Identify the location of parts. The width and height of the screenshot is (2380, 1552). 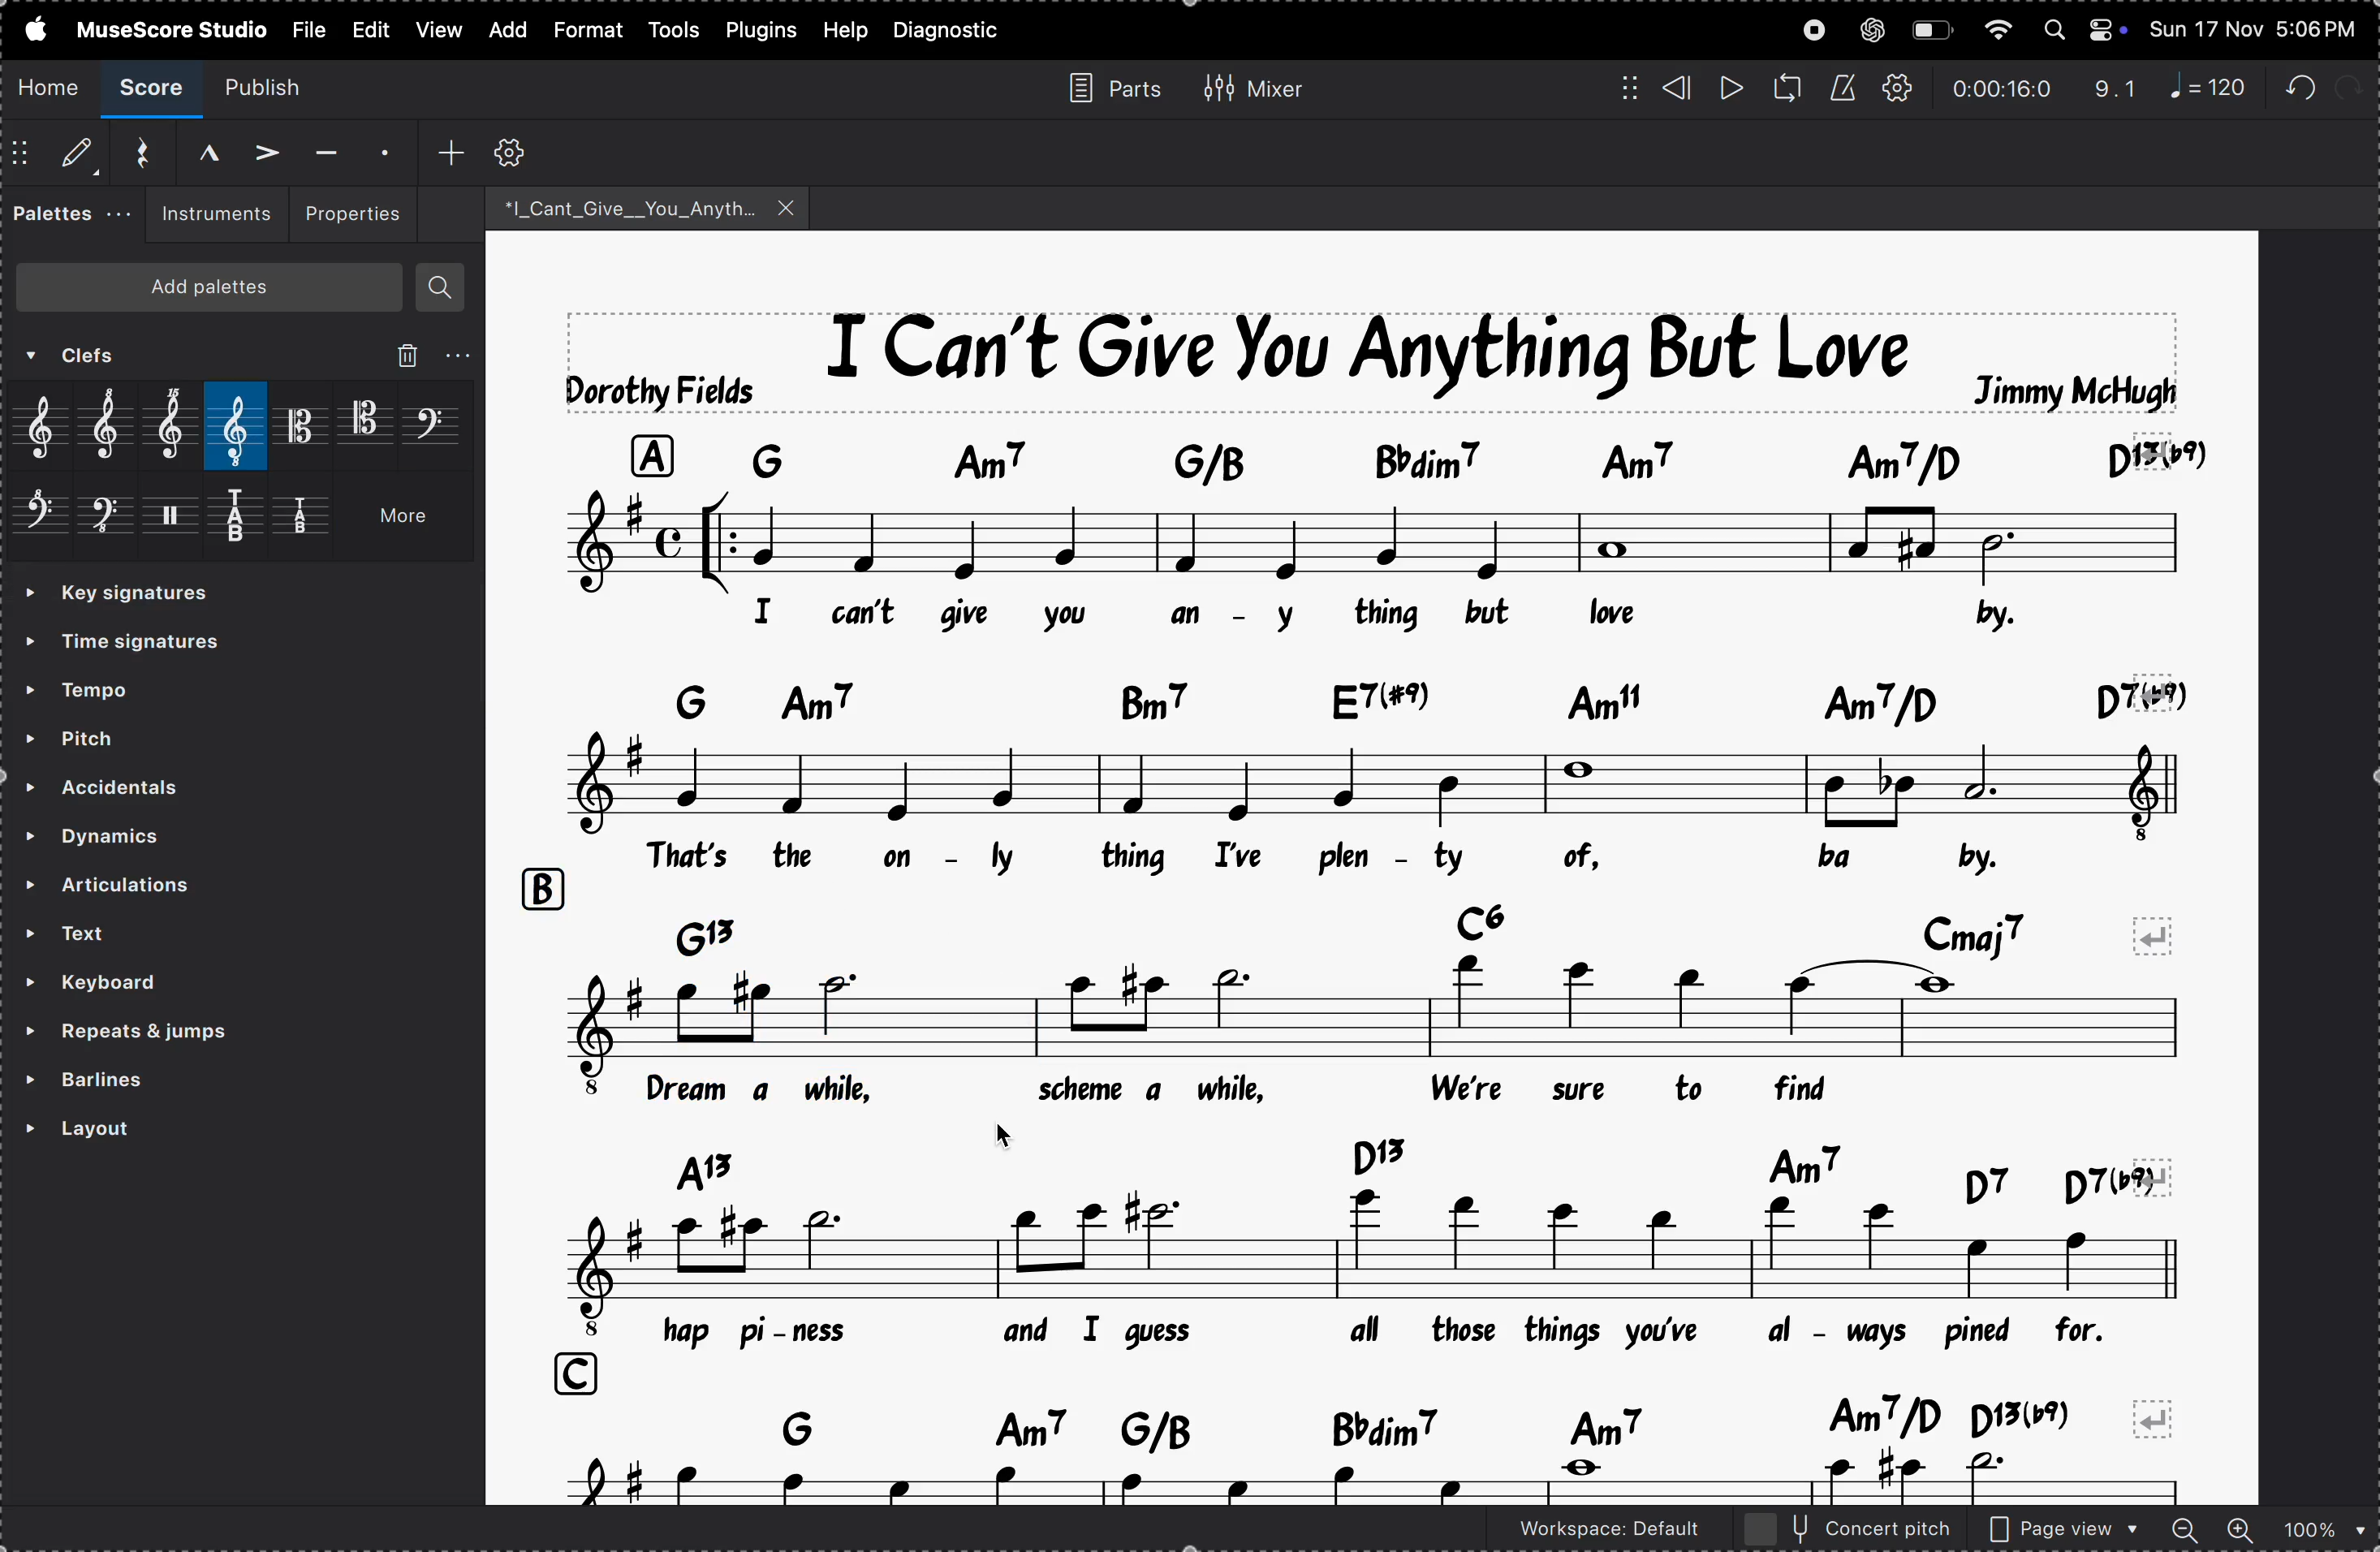
(1106, 86).